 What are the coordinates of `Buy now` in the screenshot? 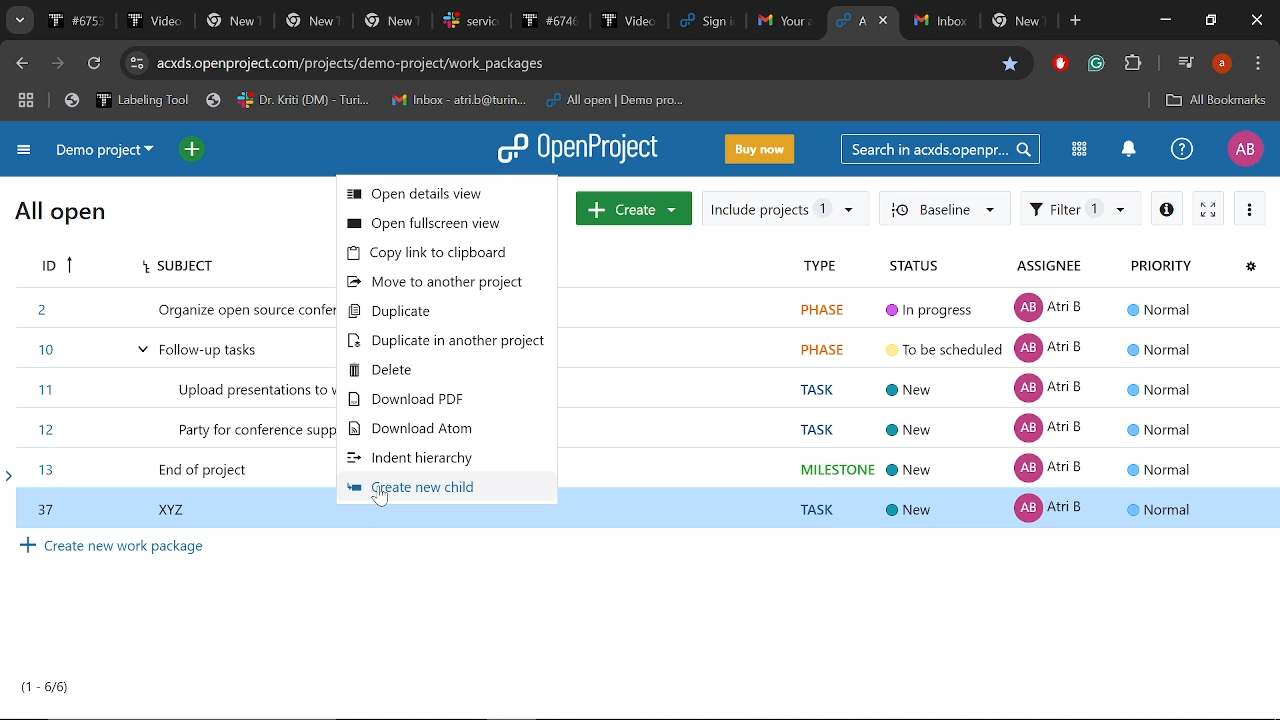 It's located at (760, 148).